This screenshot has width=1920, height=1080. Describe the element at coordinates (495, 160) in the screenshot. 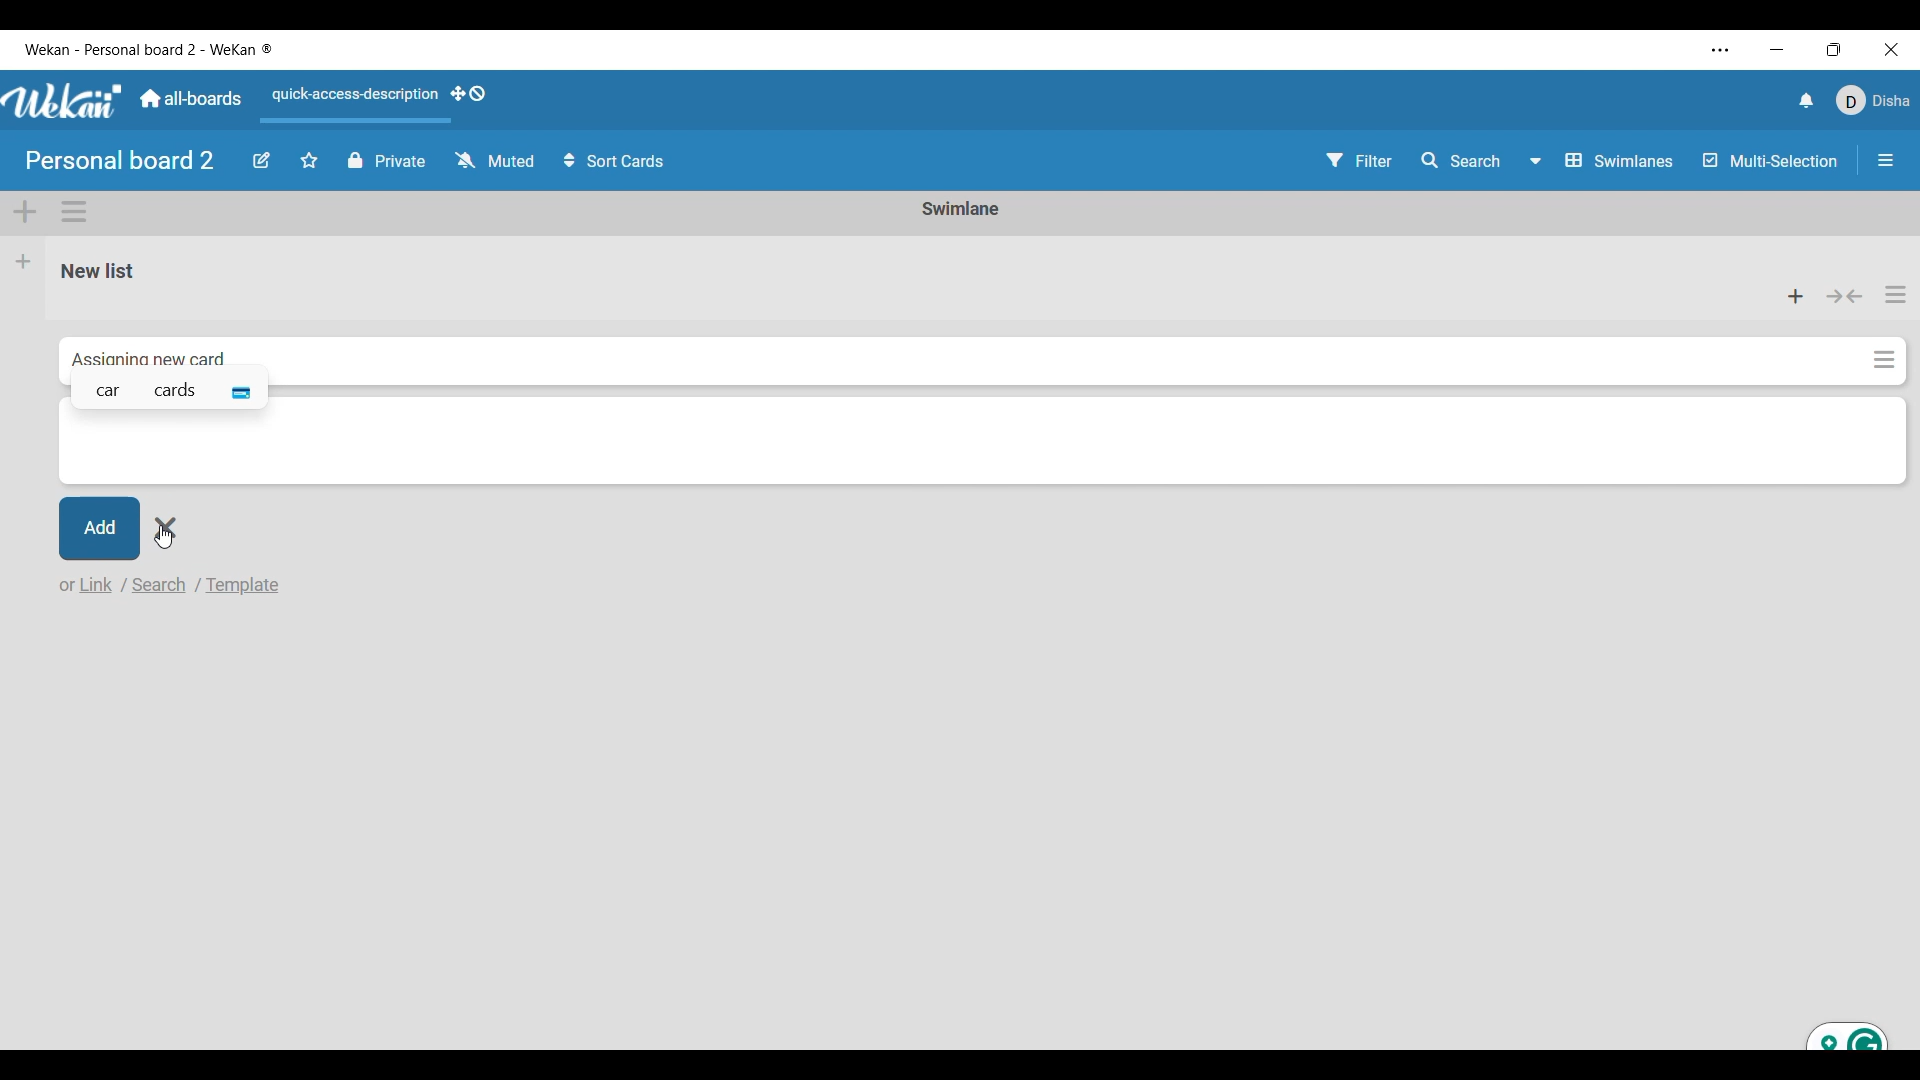

I see `Watch options` at that location.